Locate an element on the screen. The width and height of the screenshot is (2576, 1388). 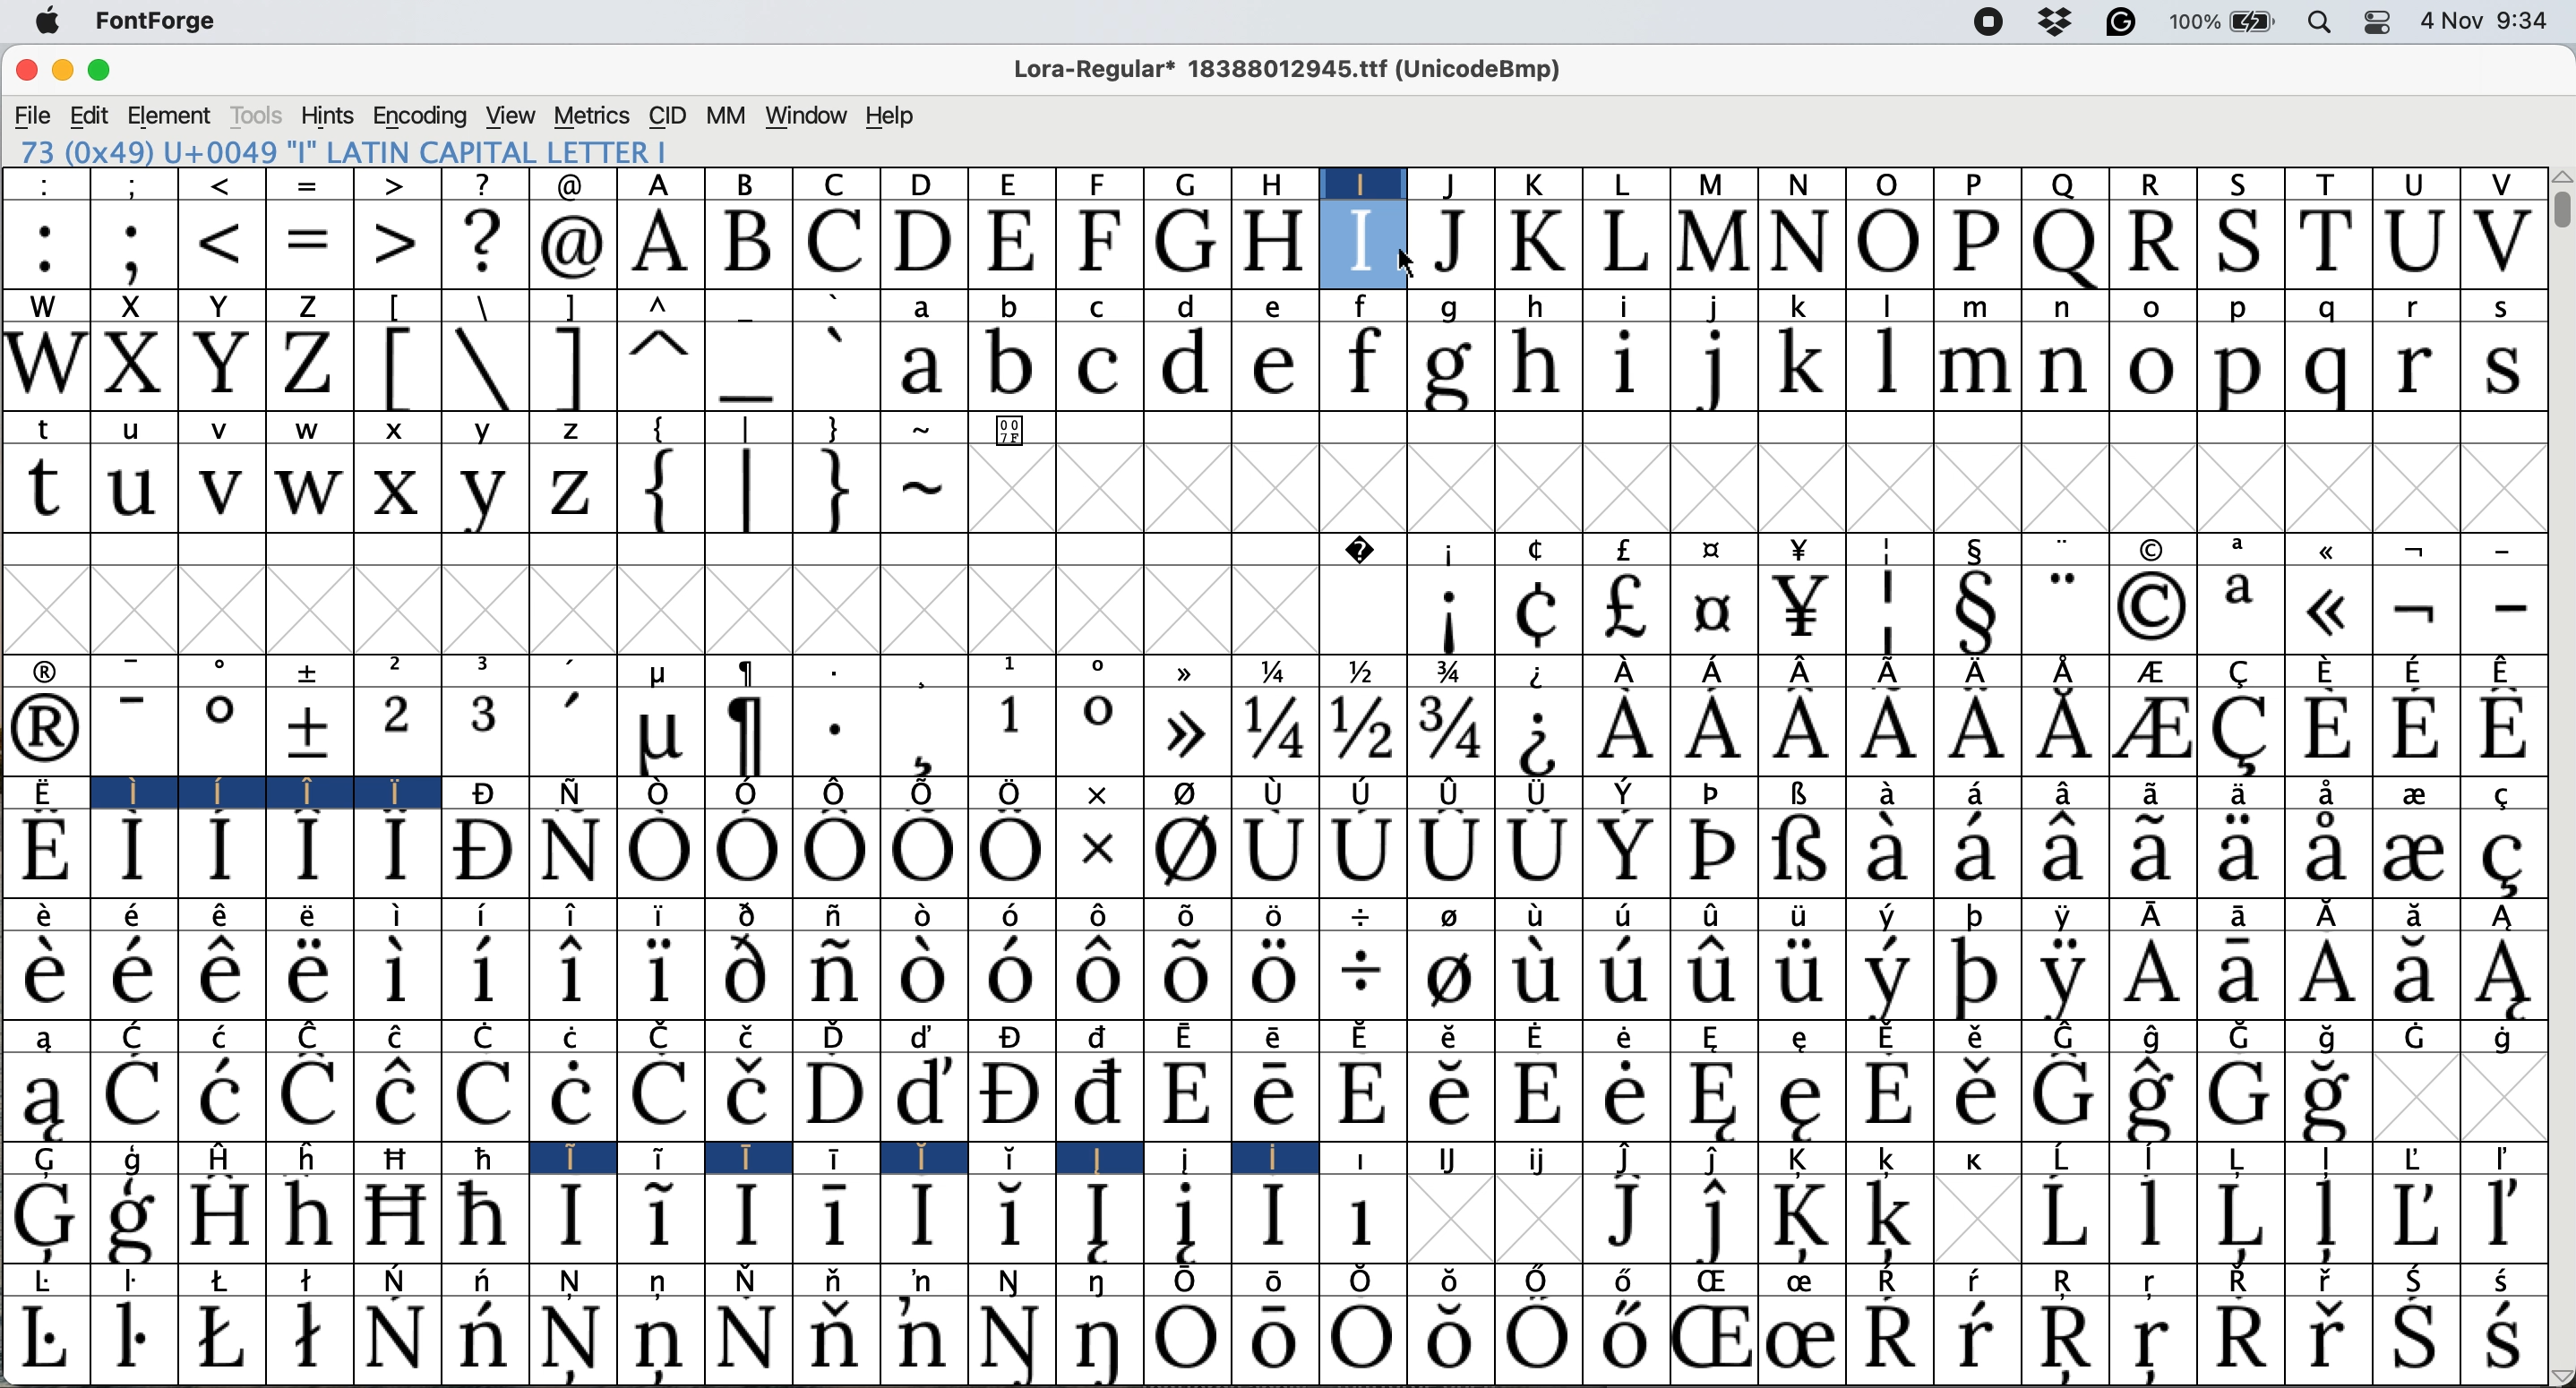
Symbol is located at coordinates (2156, 1282).